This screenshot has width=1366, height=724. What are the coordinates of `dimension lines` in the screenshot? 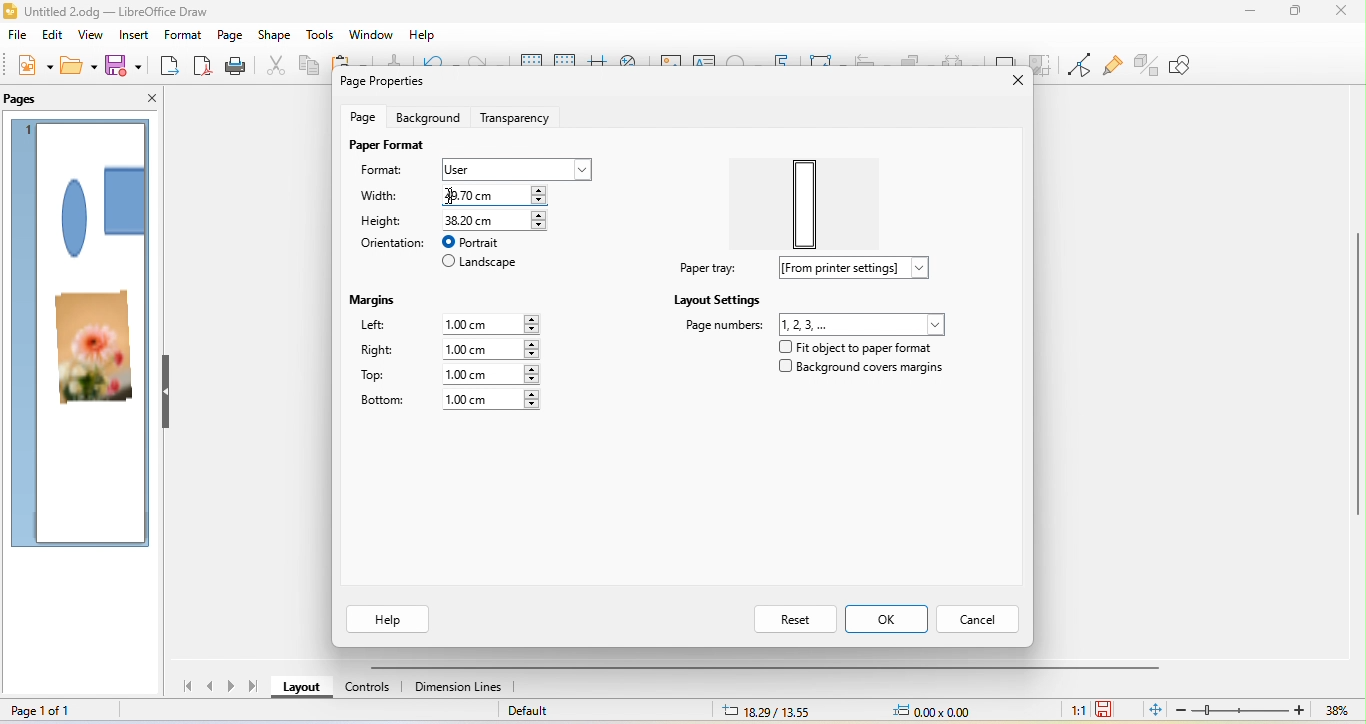 It's located at (460, 689).